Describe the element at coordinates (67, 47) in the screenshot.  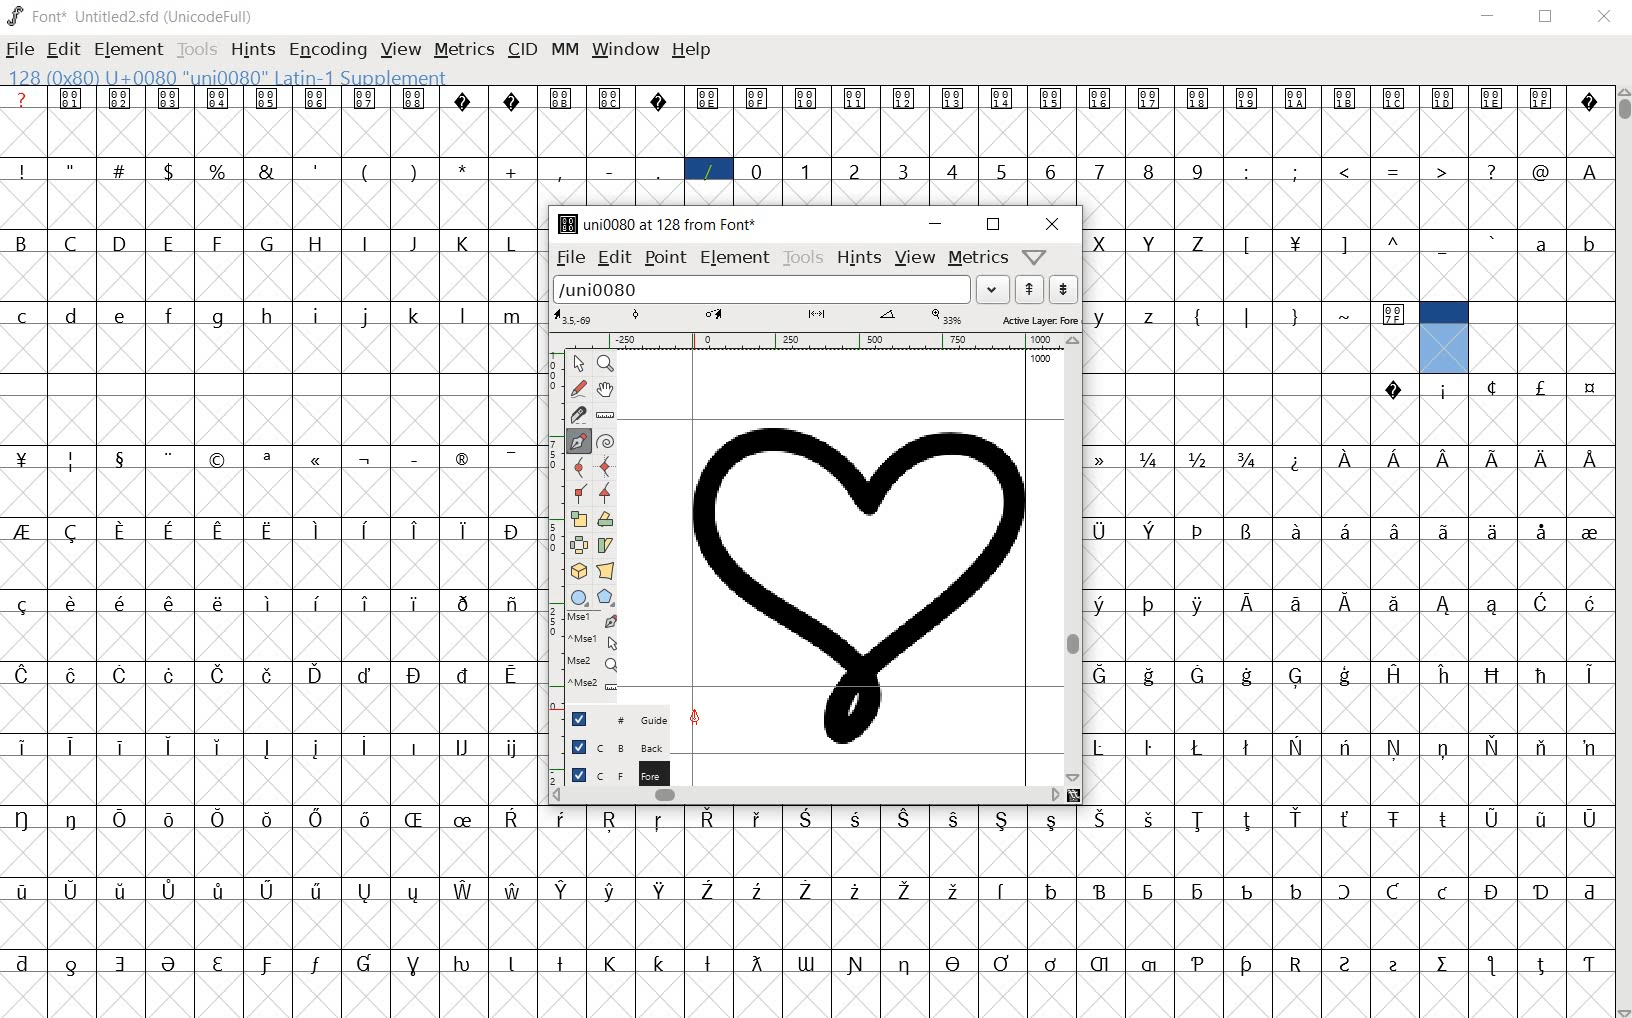
I see `EDIT` at that location.